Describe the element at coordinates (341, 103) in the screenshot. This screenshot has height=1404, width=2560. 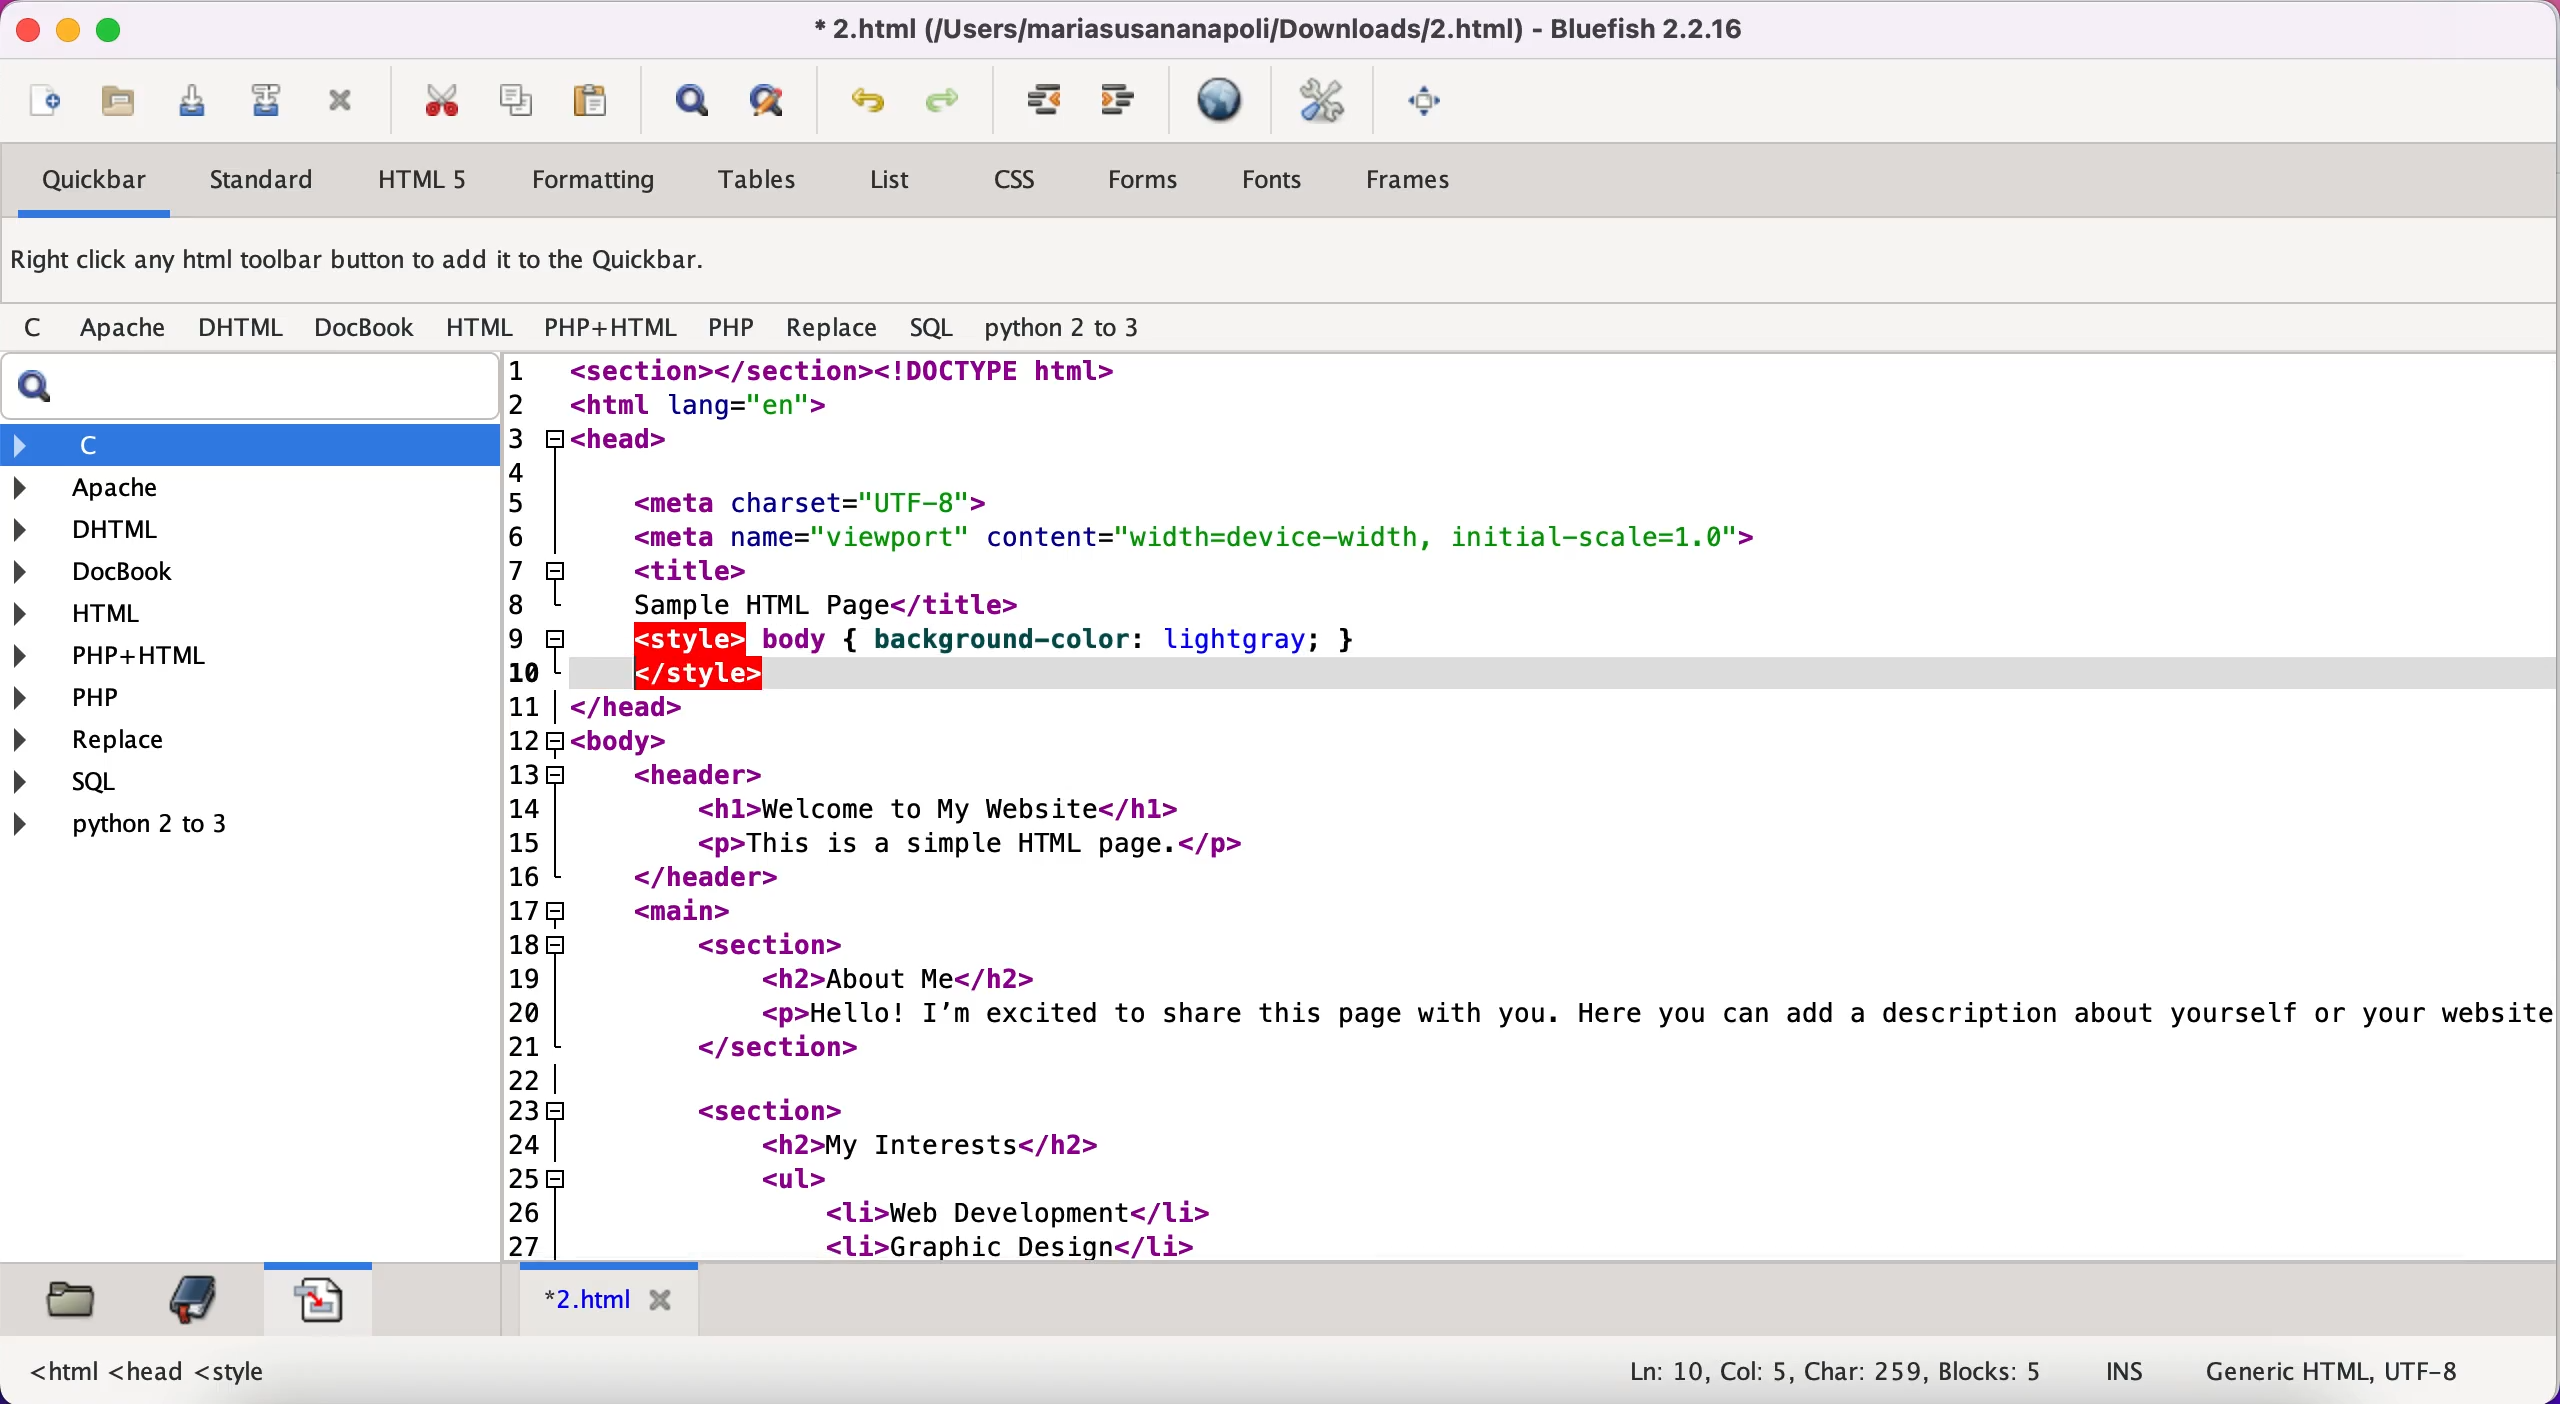
I see `close current file` at that location.